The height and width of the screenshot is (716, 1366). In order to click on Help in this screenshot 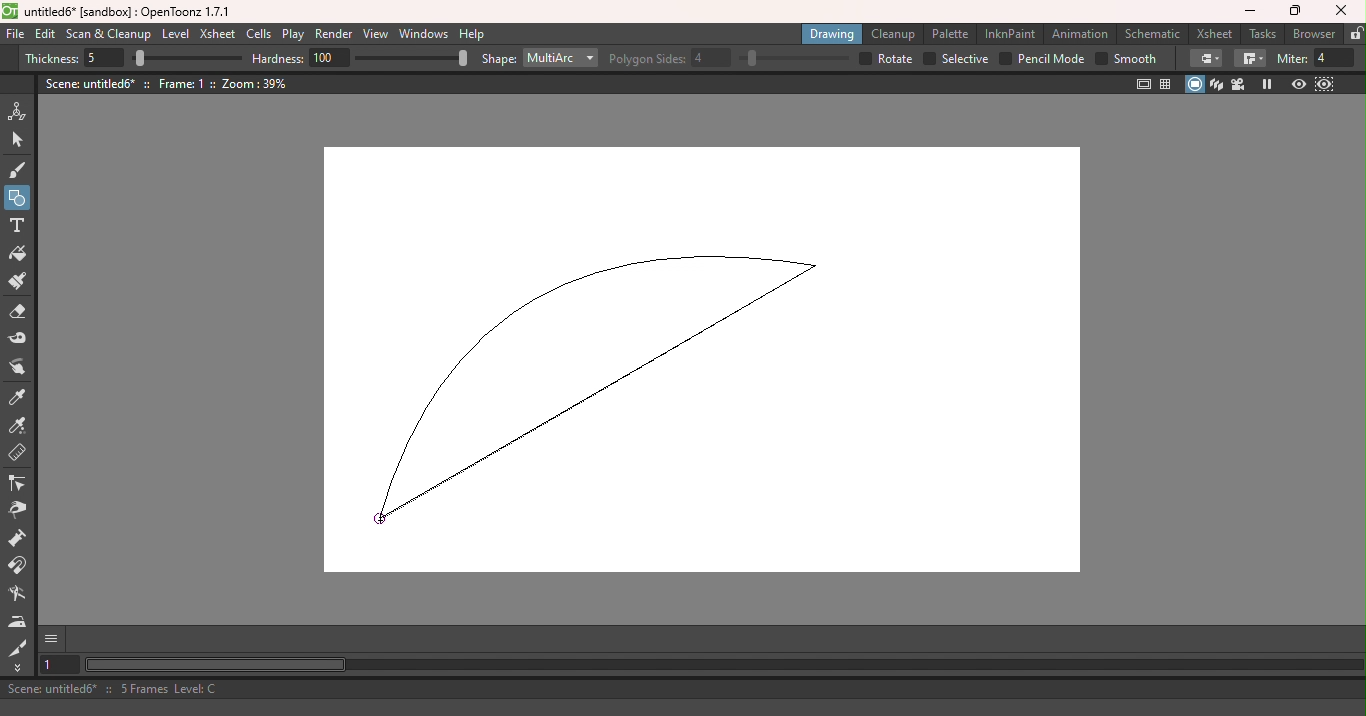, I will do `click(473, 34)`.